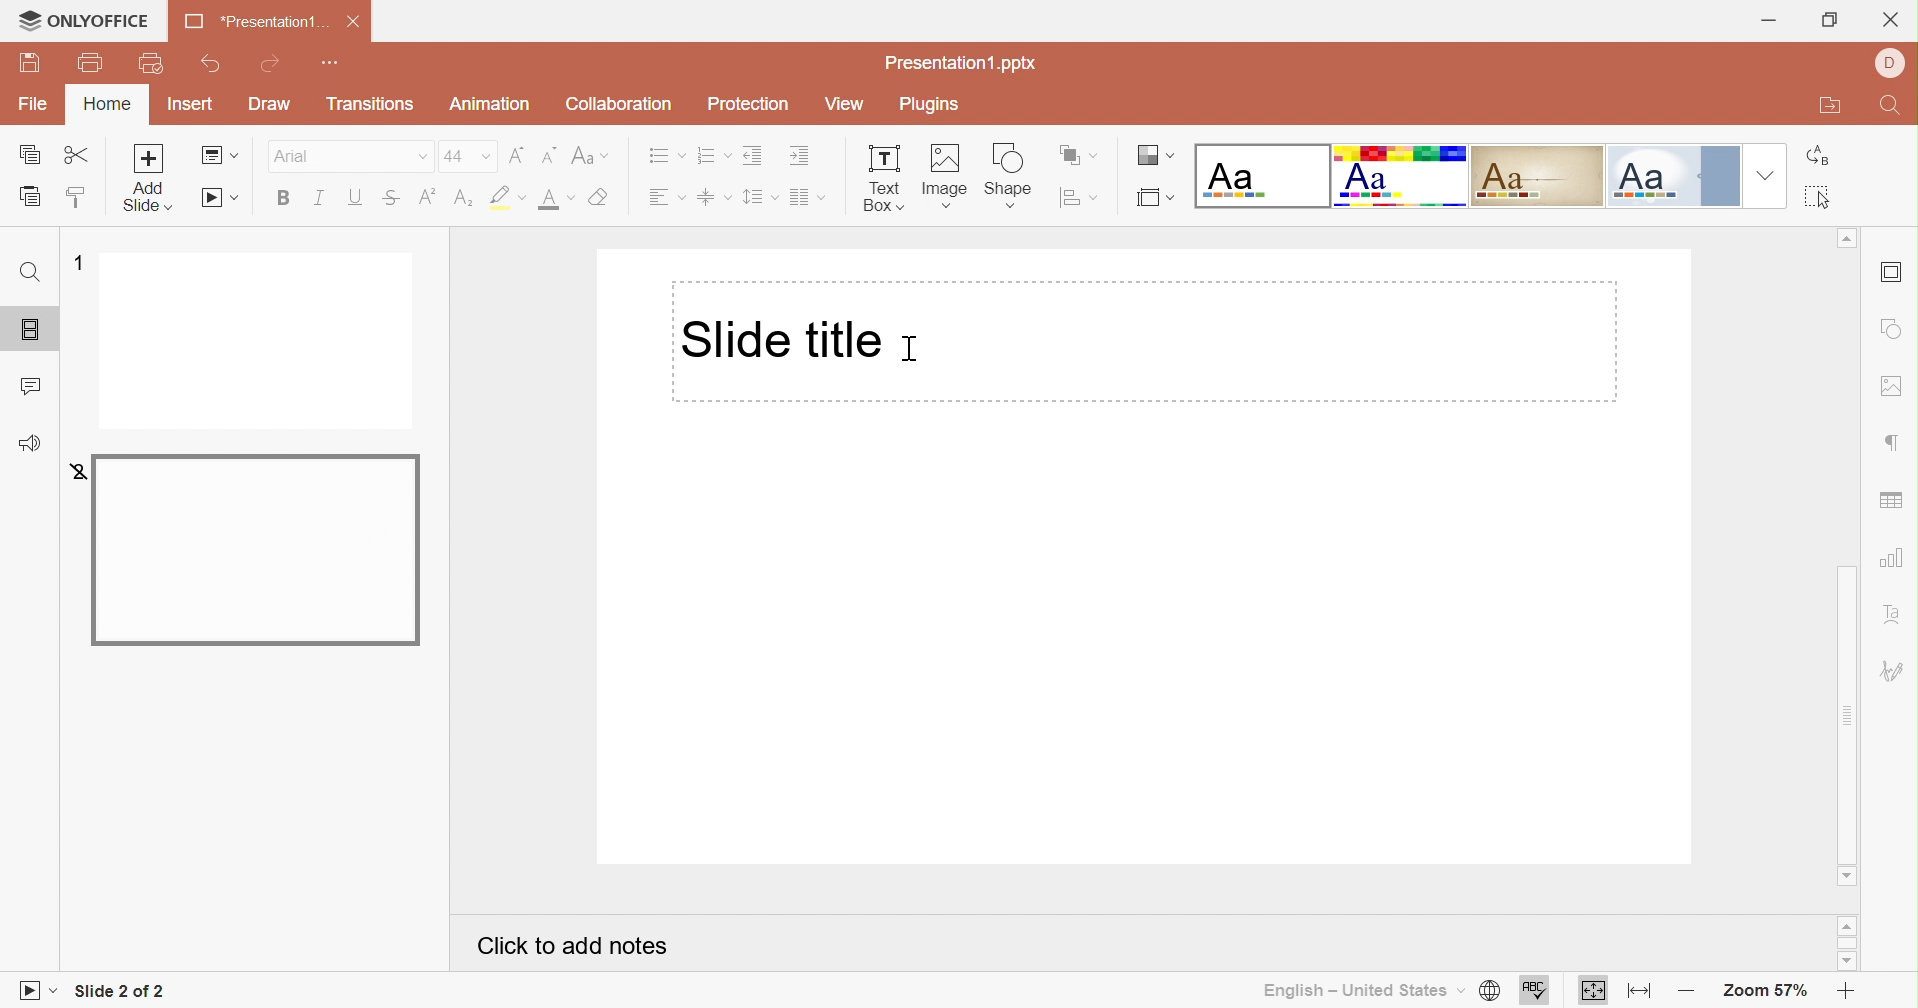 Image resolution: width=1918 pixels, height=1008 pixels. I want to click on Vertical align, so click(716, 196).